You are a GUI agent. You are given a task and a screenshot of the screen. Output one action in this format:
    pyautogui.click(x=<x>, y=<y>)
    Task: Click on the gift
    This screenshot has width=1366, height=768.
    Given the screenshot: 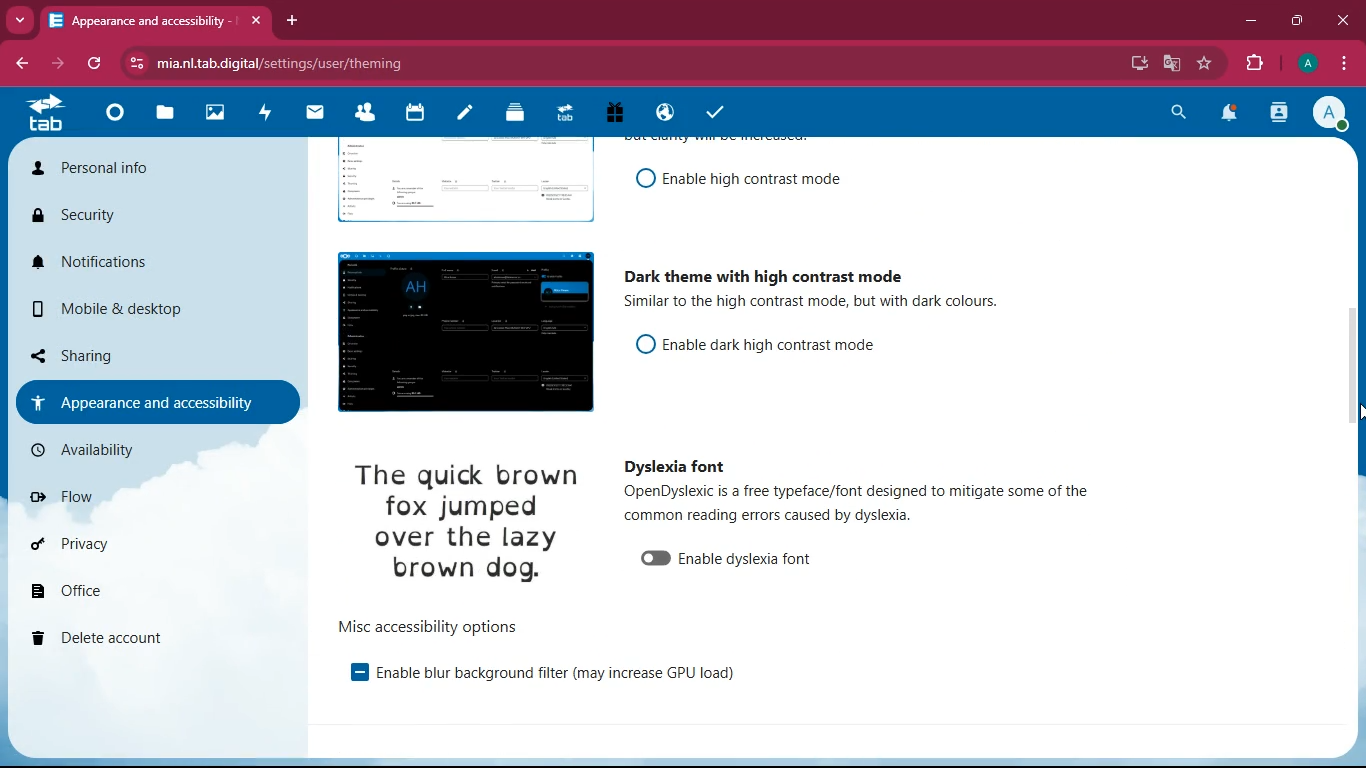 What is the action you would take?
    pyautogui.click(x=623, y=113)
    